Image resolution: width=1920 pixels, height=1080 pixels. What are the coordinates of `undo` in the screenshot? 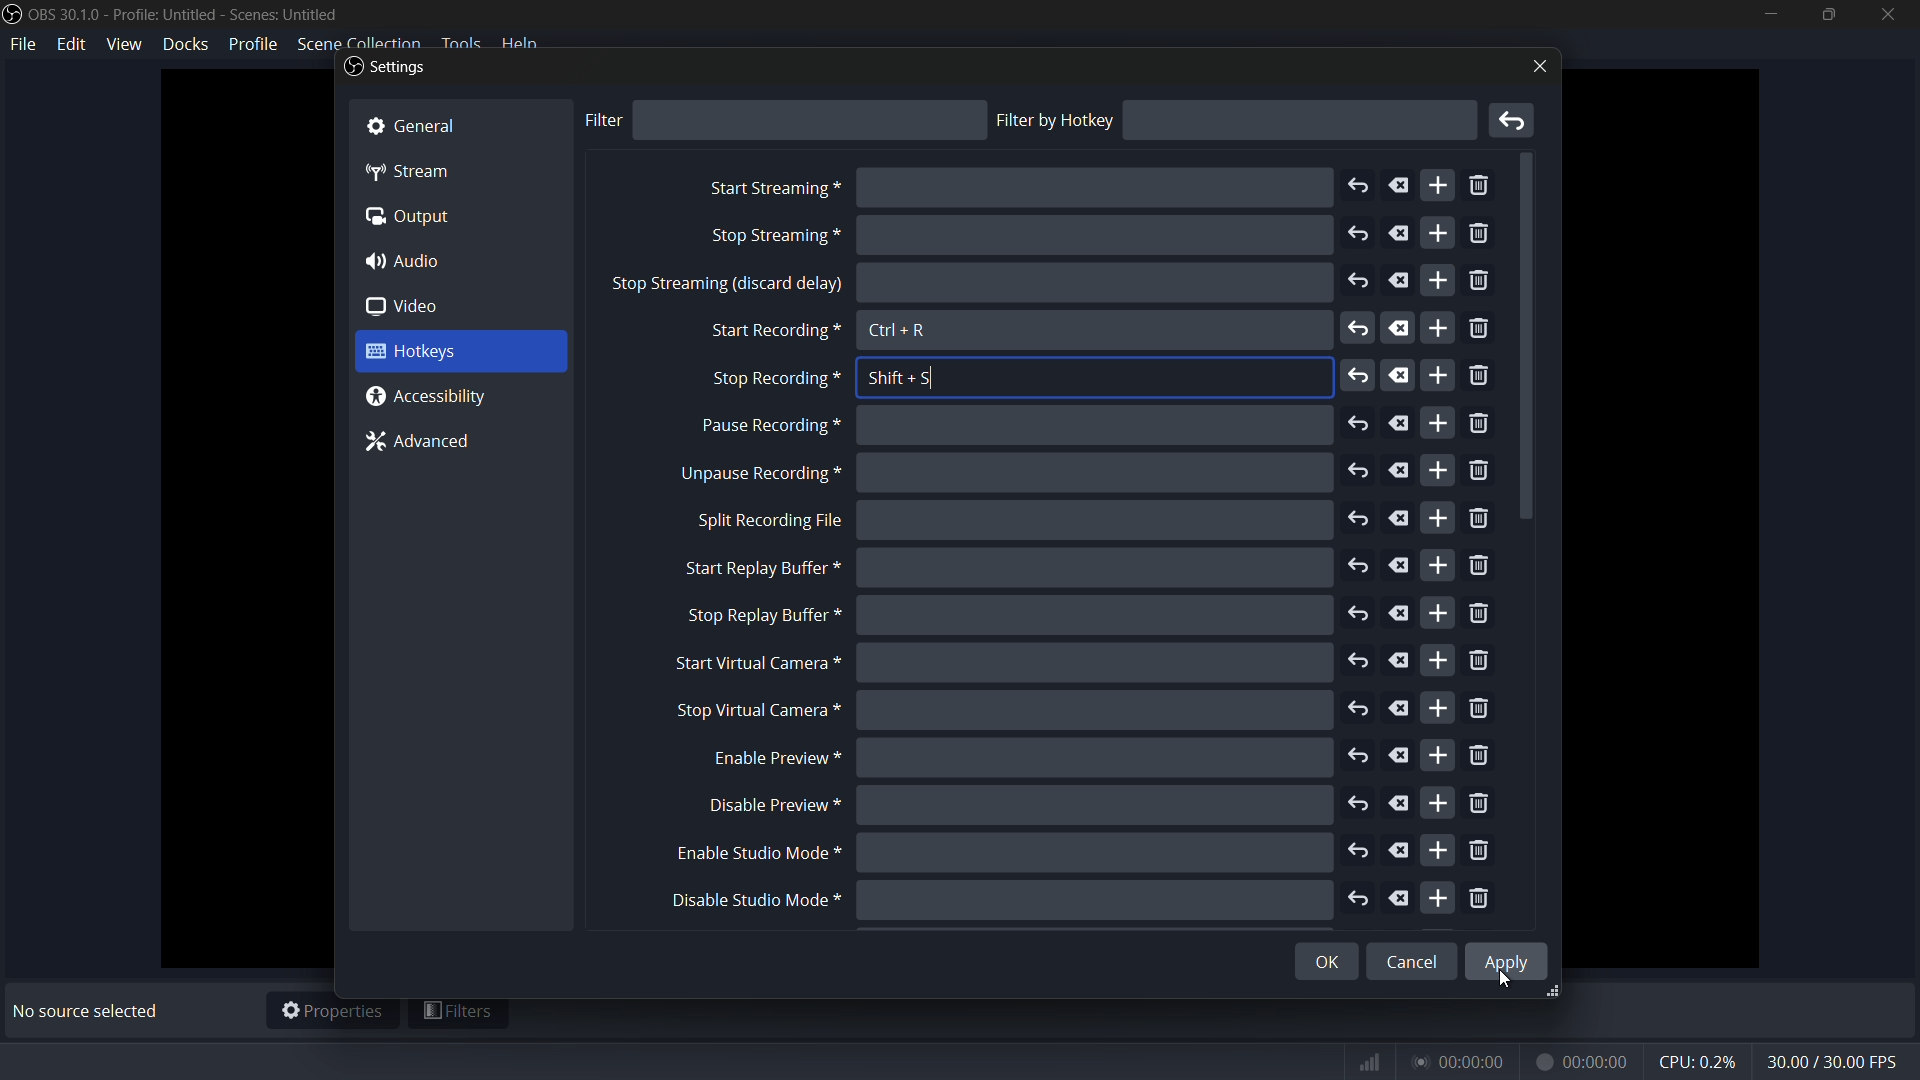 It's located at (1361, 710).